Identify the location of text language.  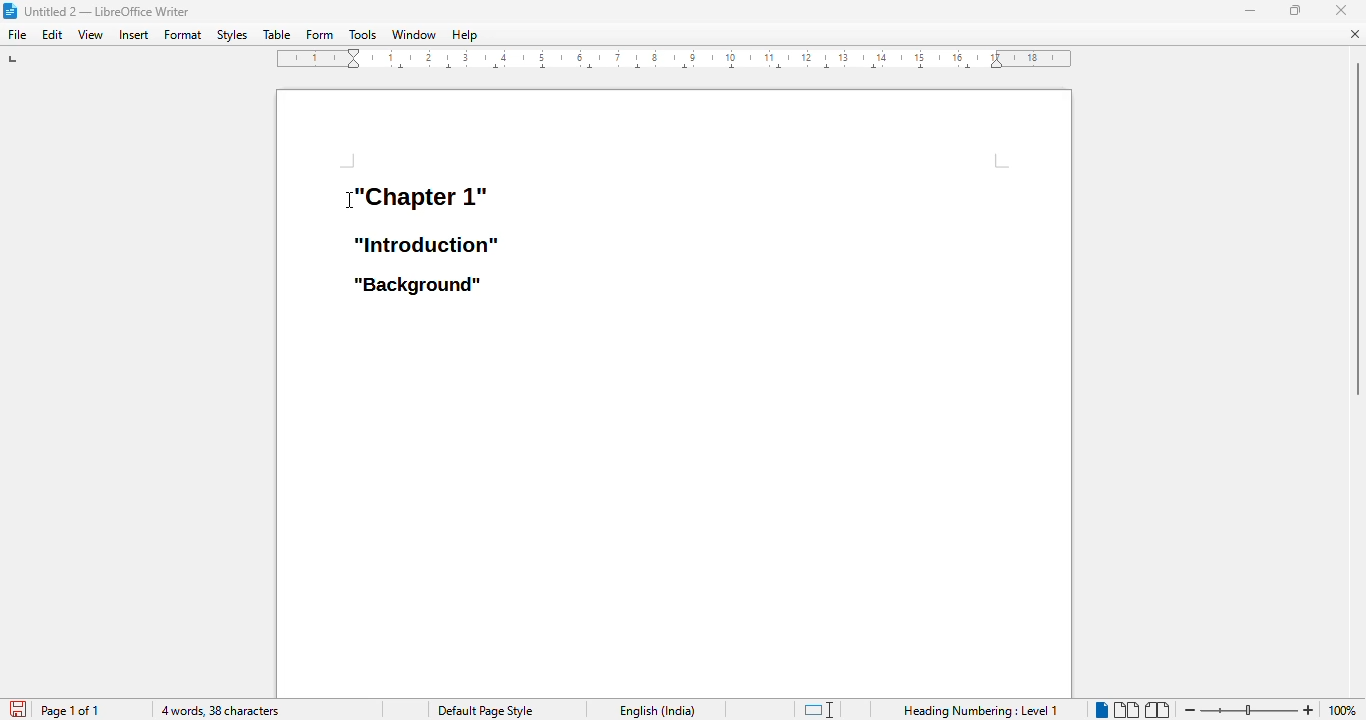
(658, 711).